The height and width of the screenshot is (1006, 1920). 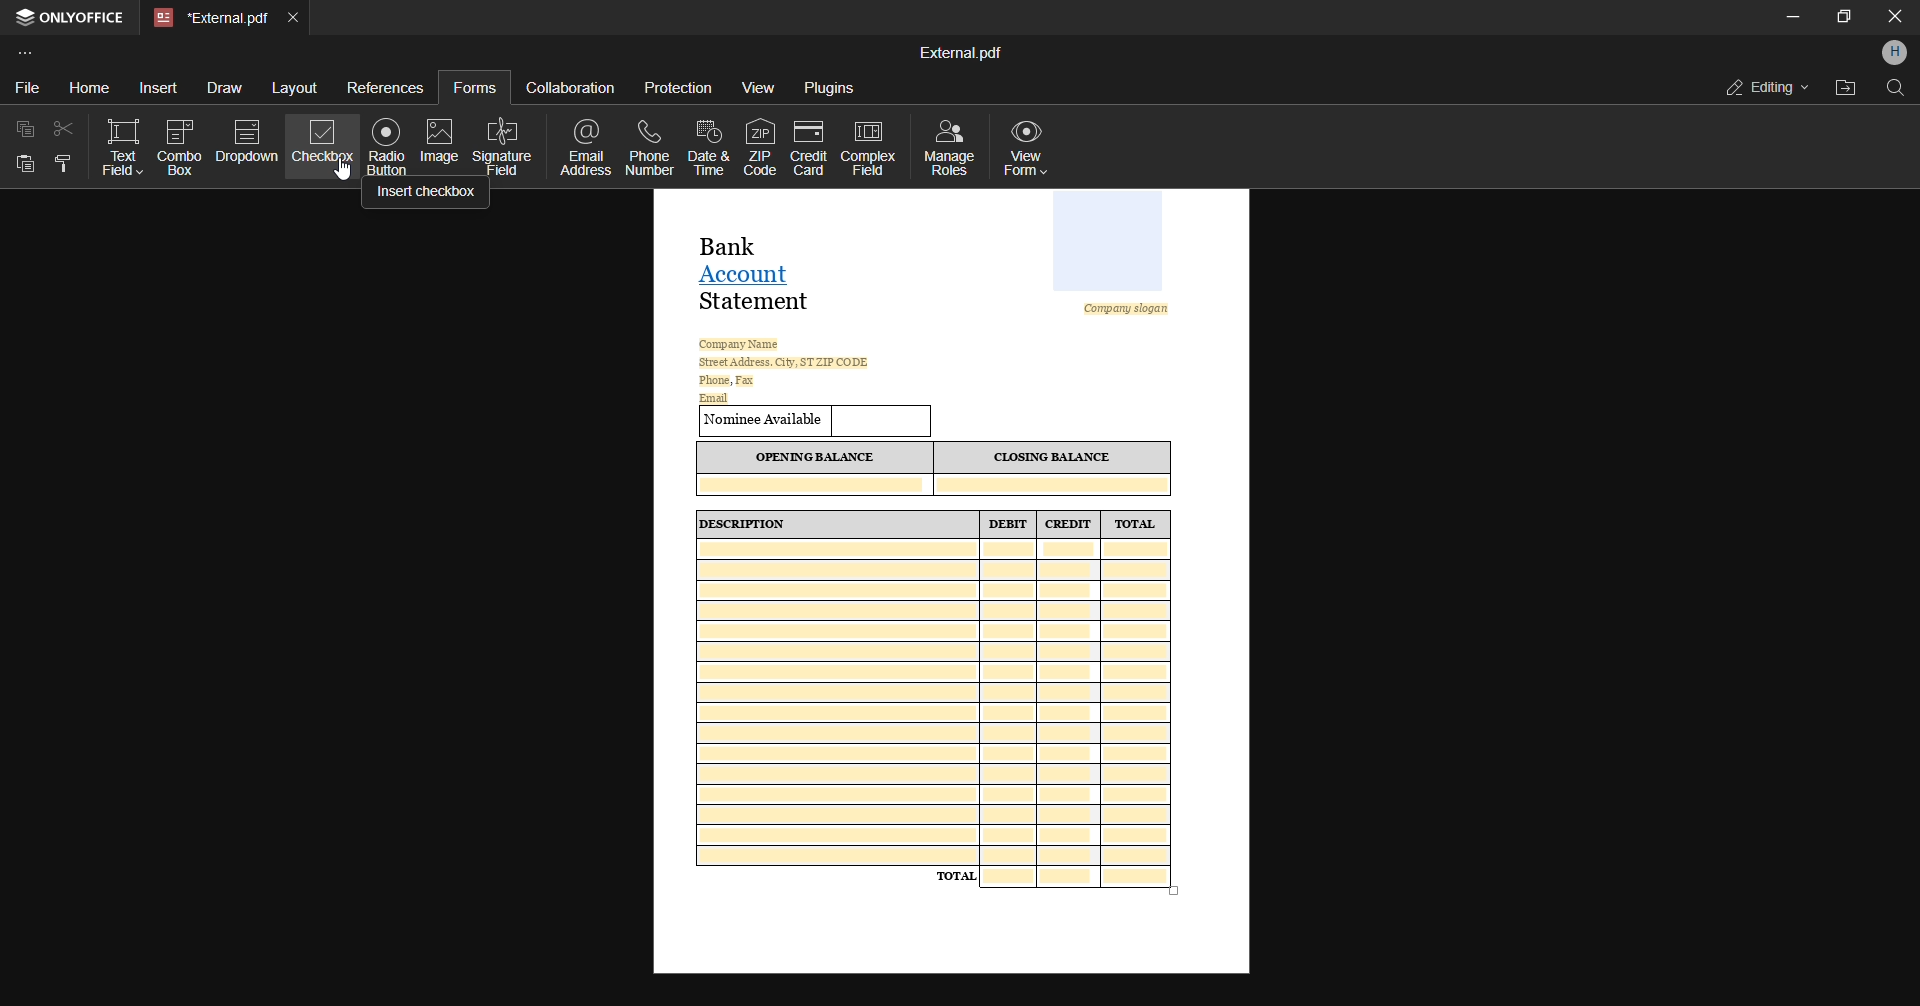 I want to click on cursor, so click(x=348, y=170).